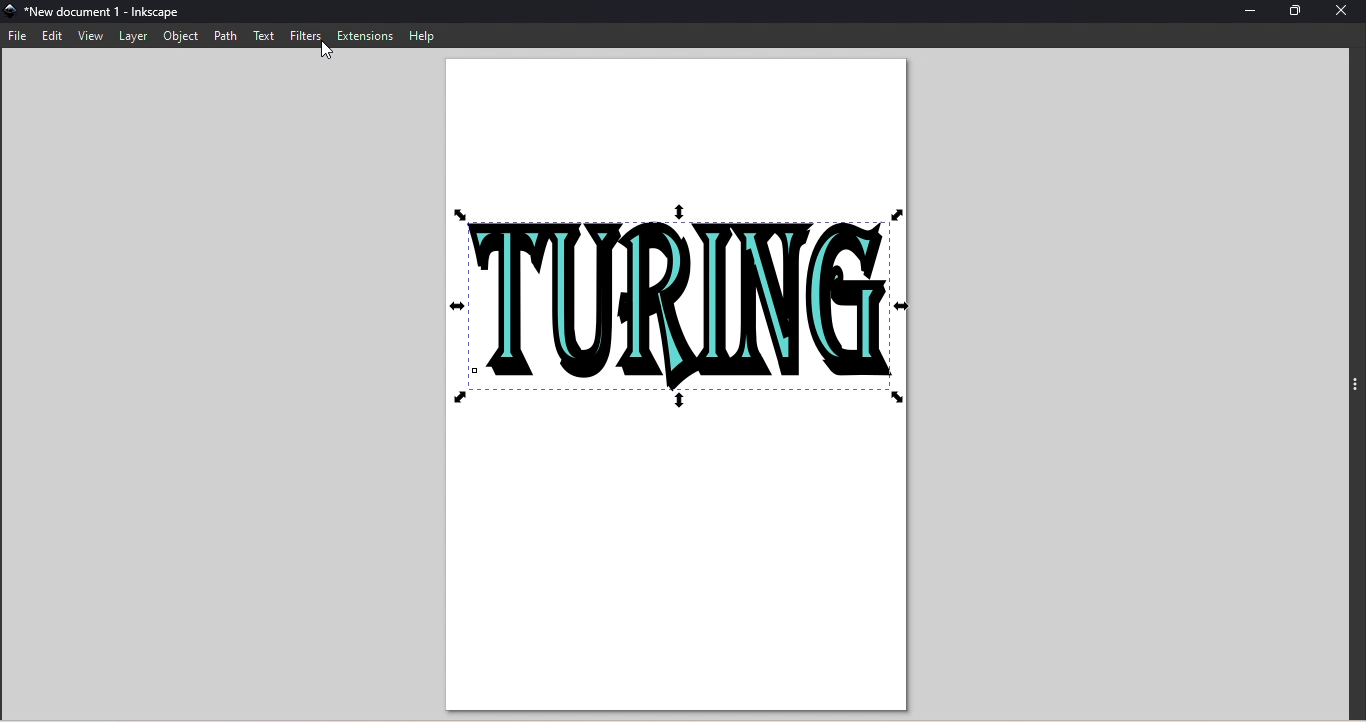  What do you see at coordinates (423, 35) in the screenshot?
I see `Help` at bounding box center [423, 35].